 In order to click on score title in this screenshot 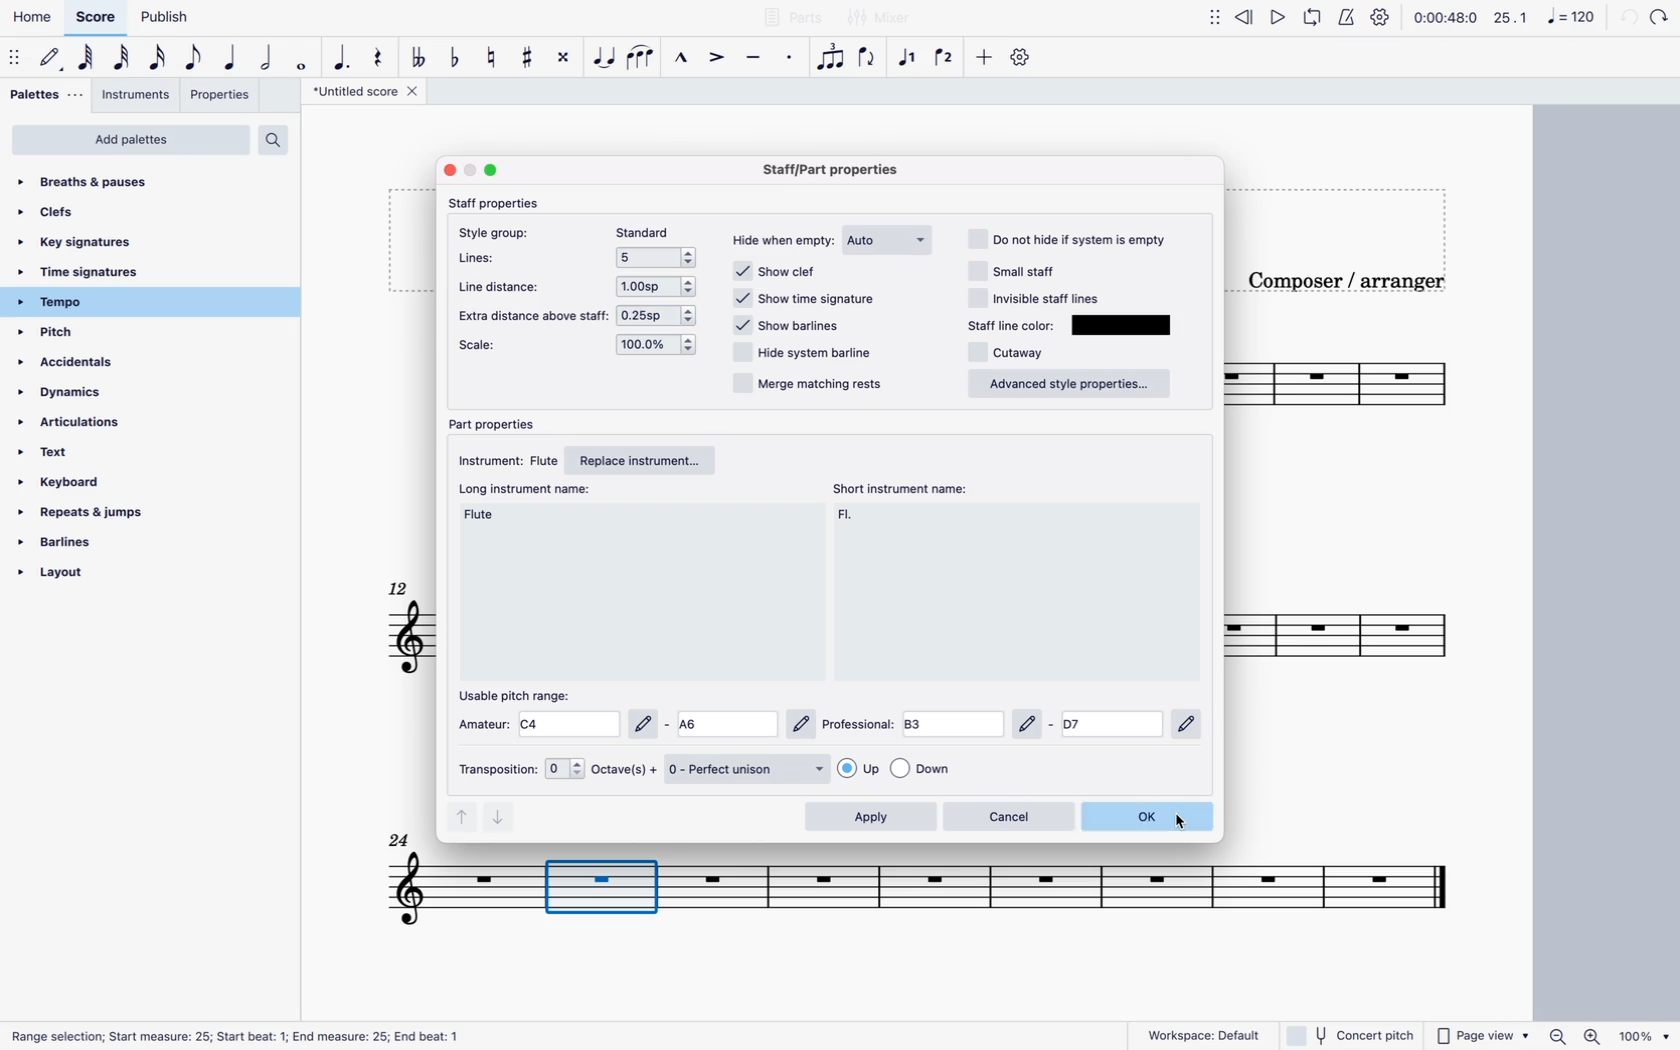, I will do `click(368, 93)`.